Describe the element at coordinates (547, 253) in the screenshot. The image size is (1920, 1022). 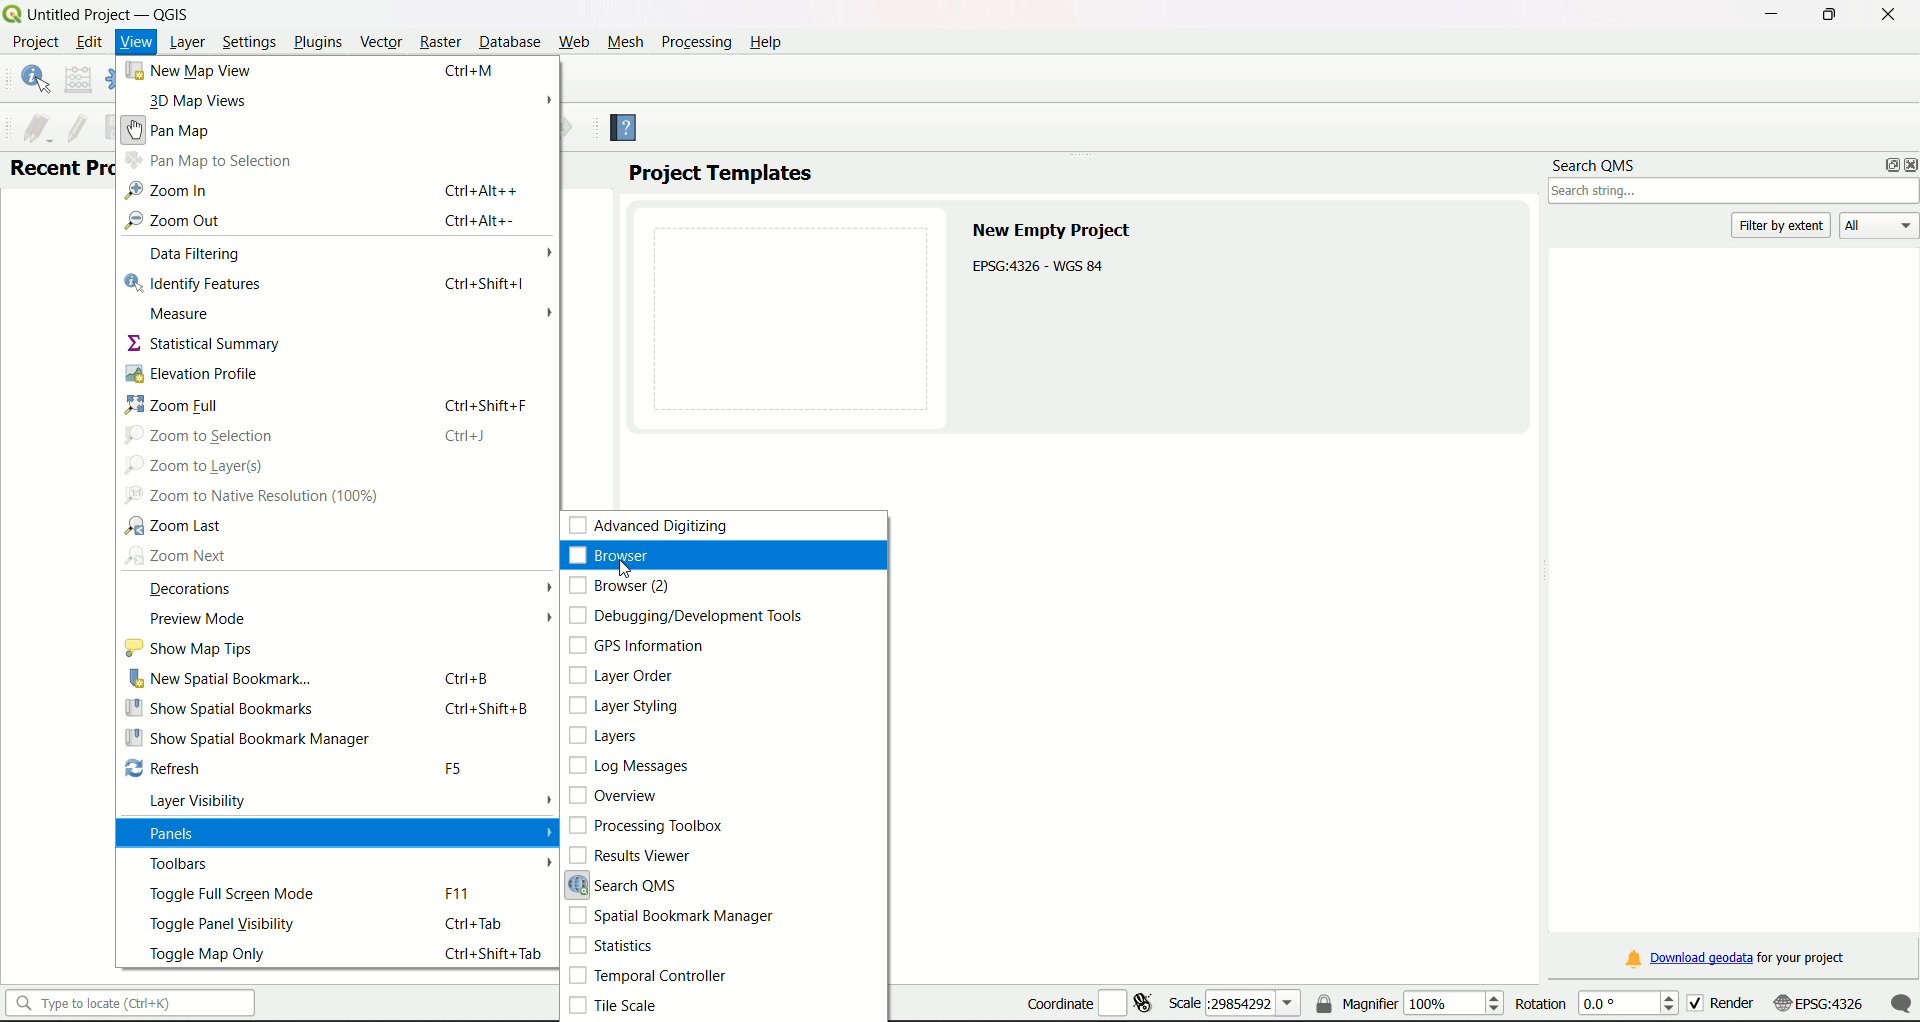
I see `Arrow` at that location.